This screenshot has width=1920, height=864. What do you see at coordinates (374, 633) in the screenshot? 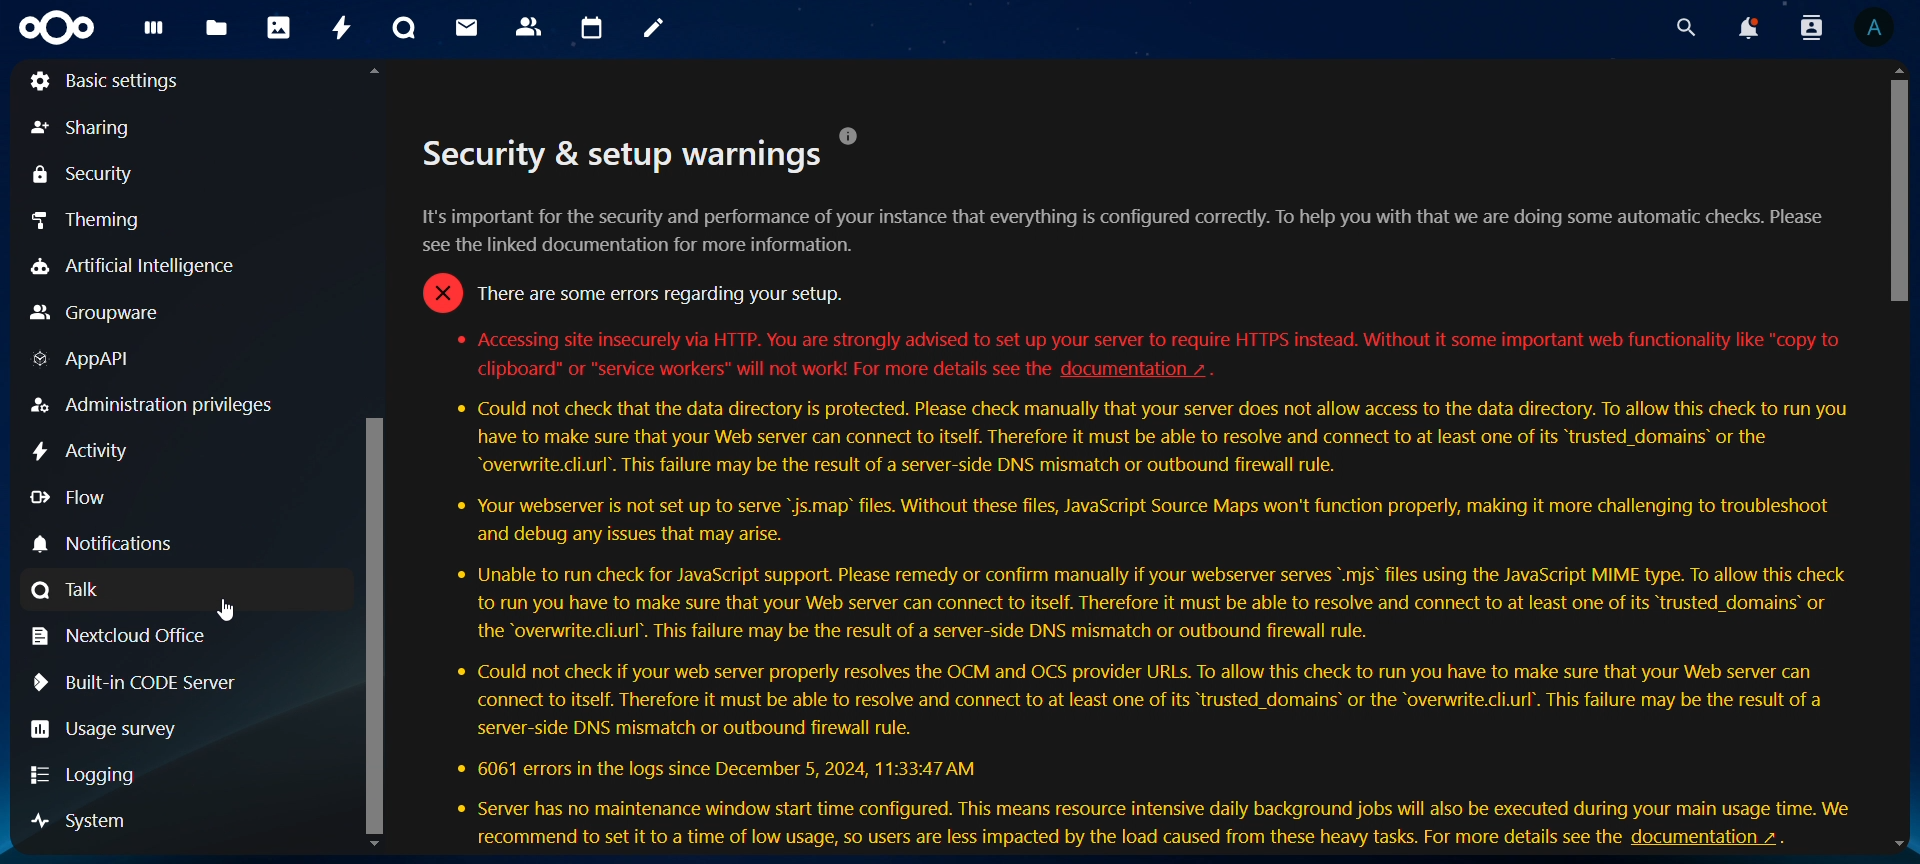
I see `vertical scroll bar` at bounding box center [374, 633].